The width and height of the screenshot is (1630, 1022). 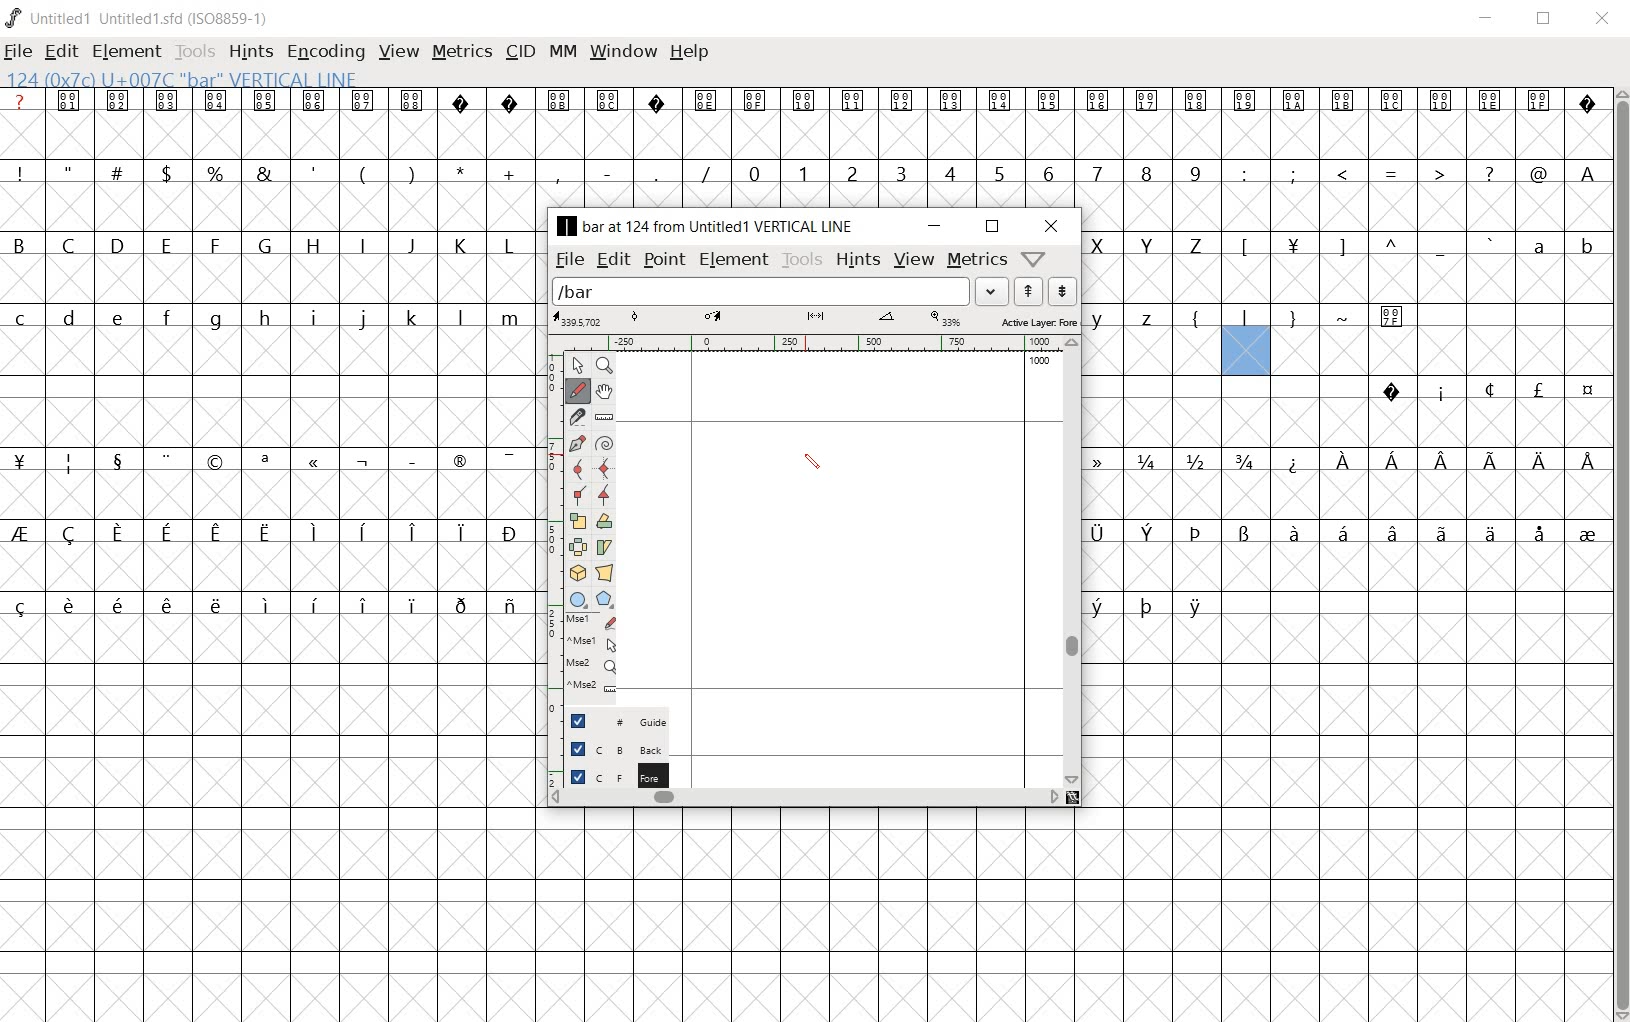 What do you see at coordinates (272, 354) in the screenshot?
I see `empty cells` at bounding box center [272, 354].